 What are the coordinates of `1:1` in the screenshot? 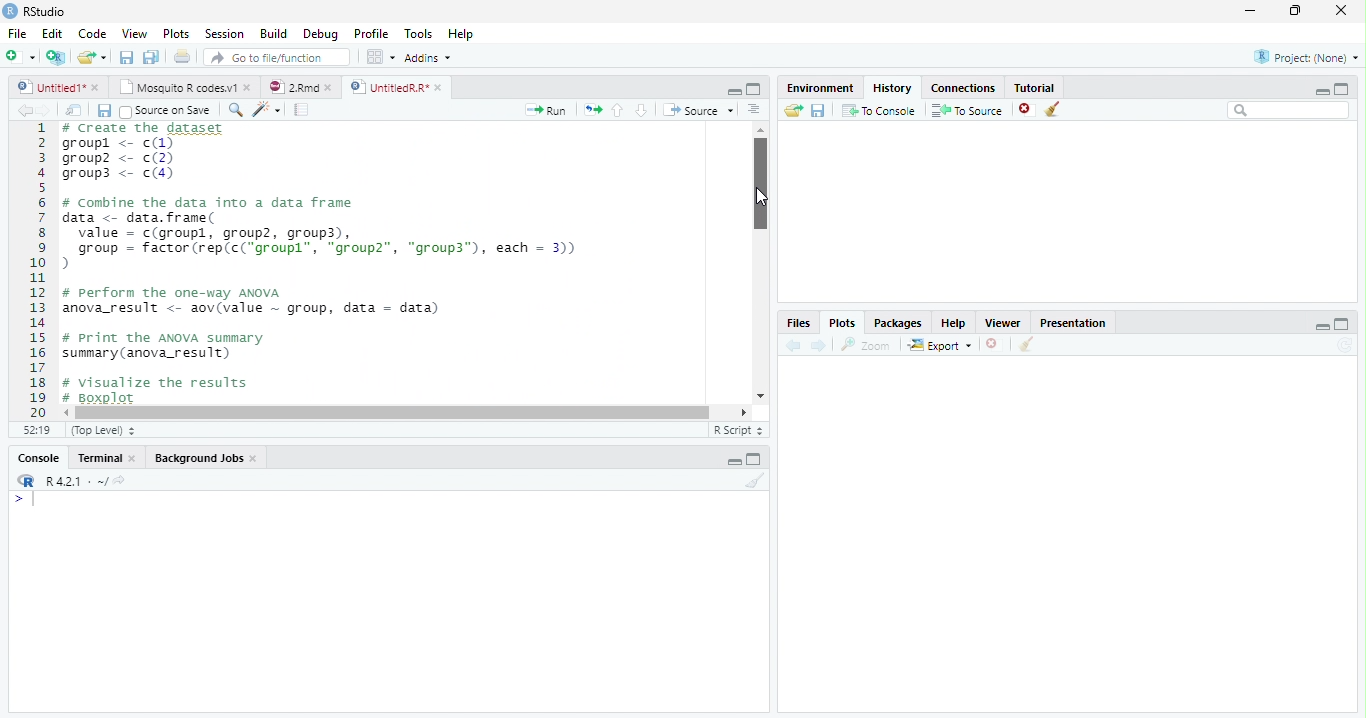 It's located at (34, 430).